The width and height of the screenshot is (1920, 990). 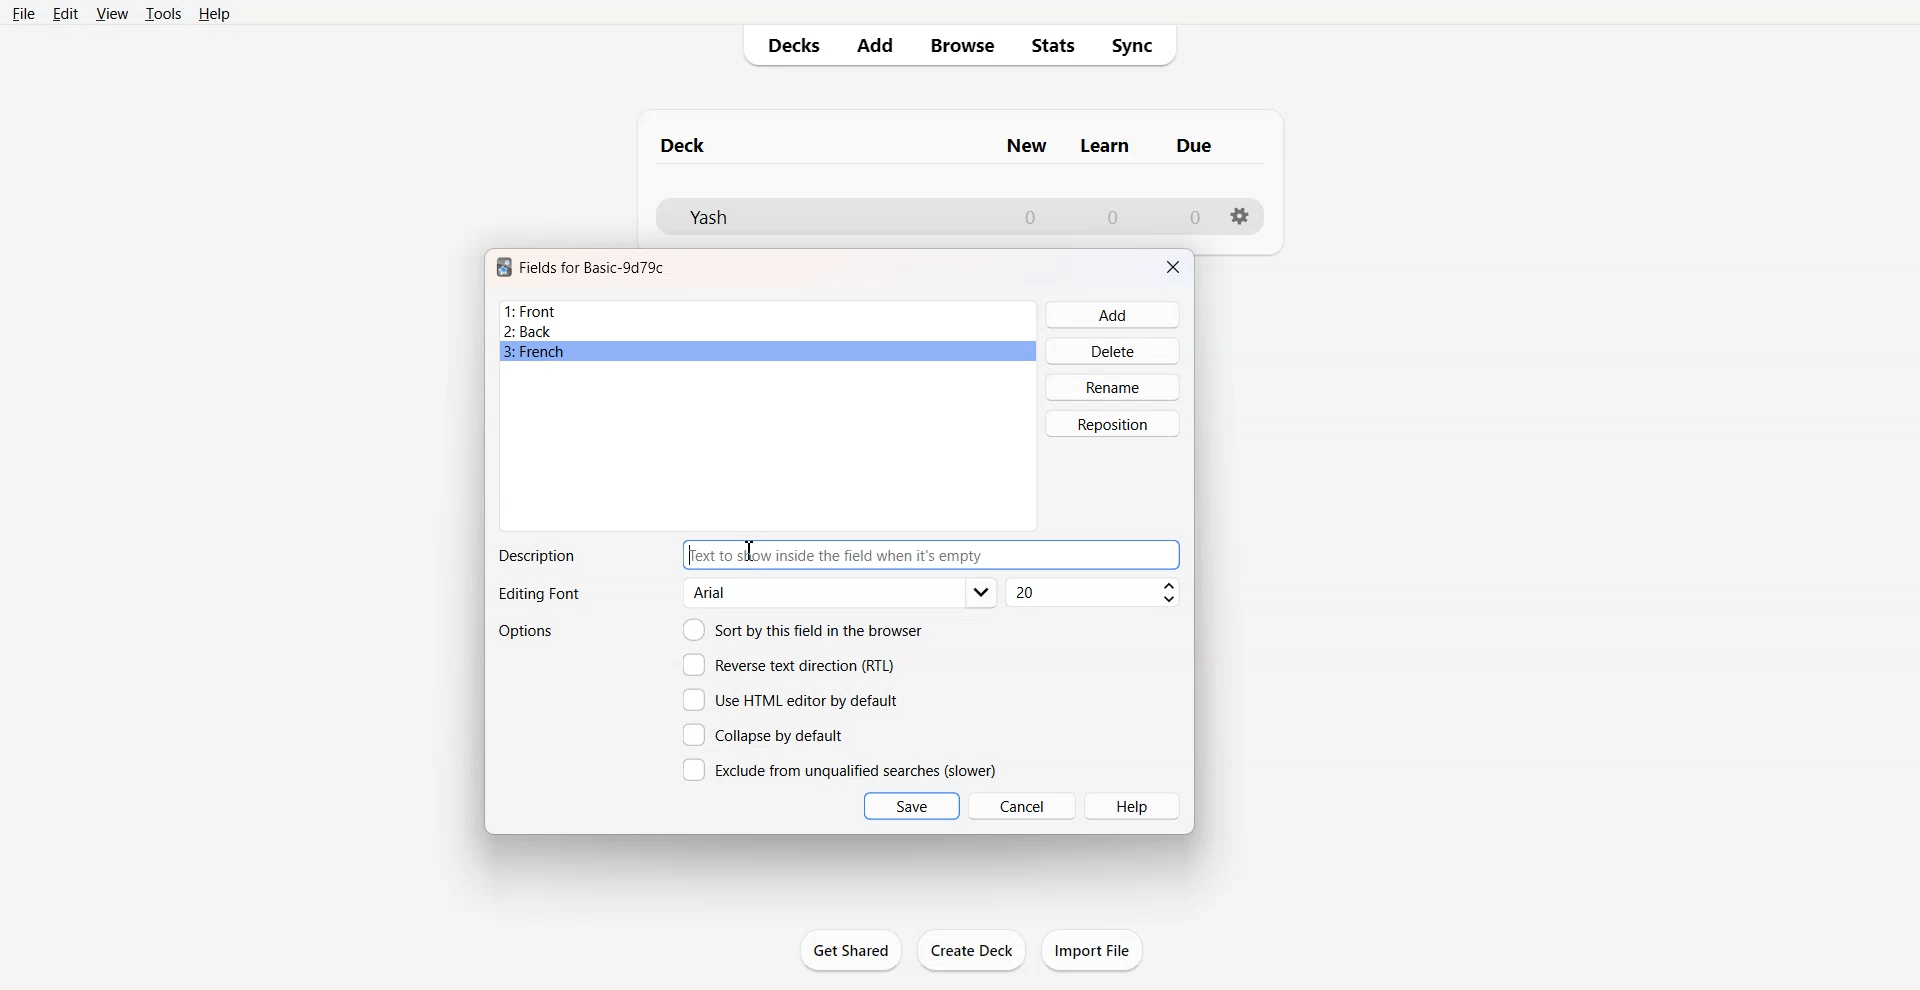 What do you see at coordinates (851, 950) in the screenshot?
I see `Get Shared` at bounding box center [851, 950].